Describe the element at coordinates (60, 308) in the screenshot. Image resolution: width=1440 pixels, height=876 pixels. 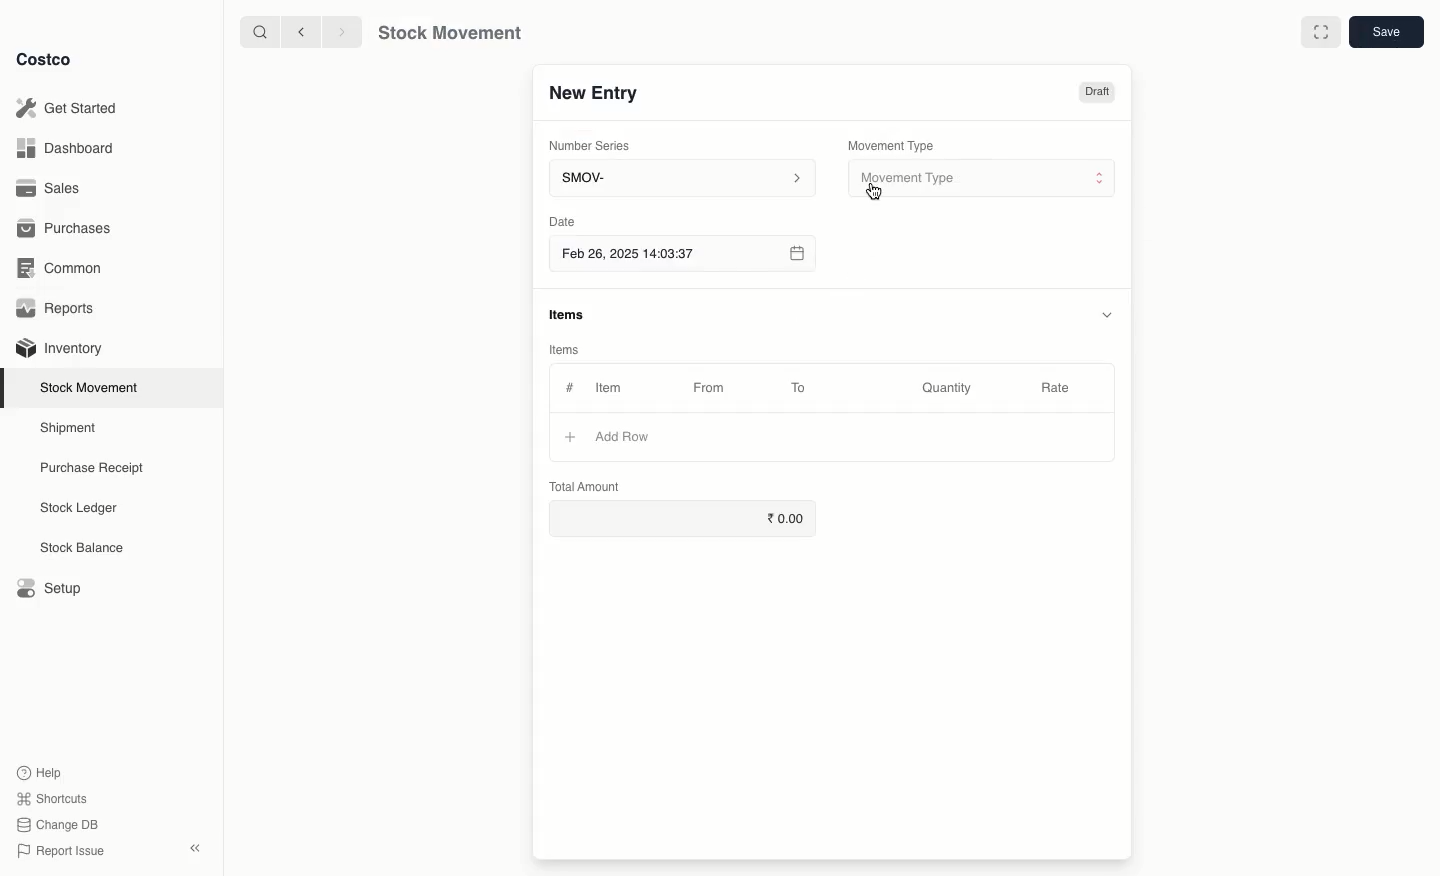
I see `Reports` at that location.